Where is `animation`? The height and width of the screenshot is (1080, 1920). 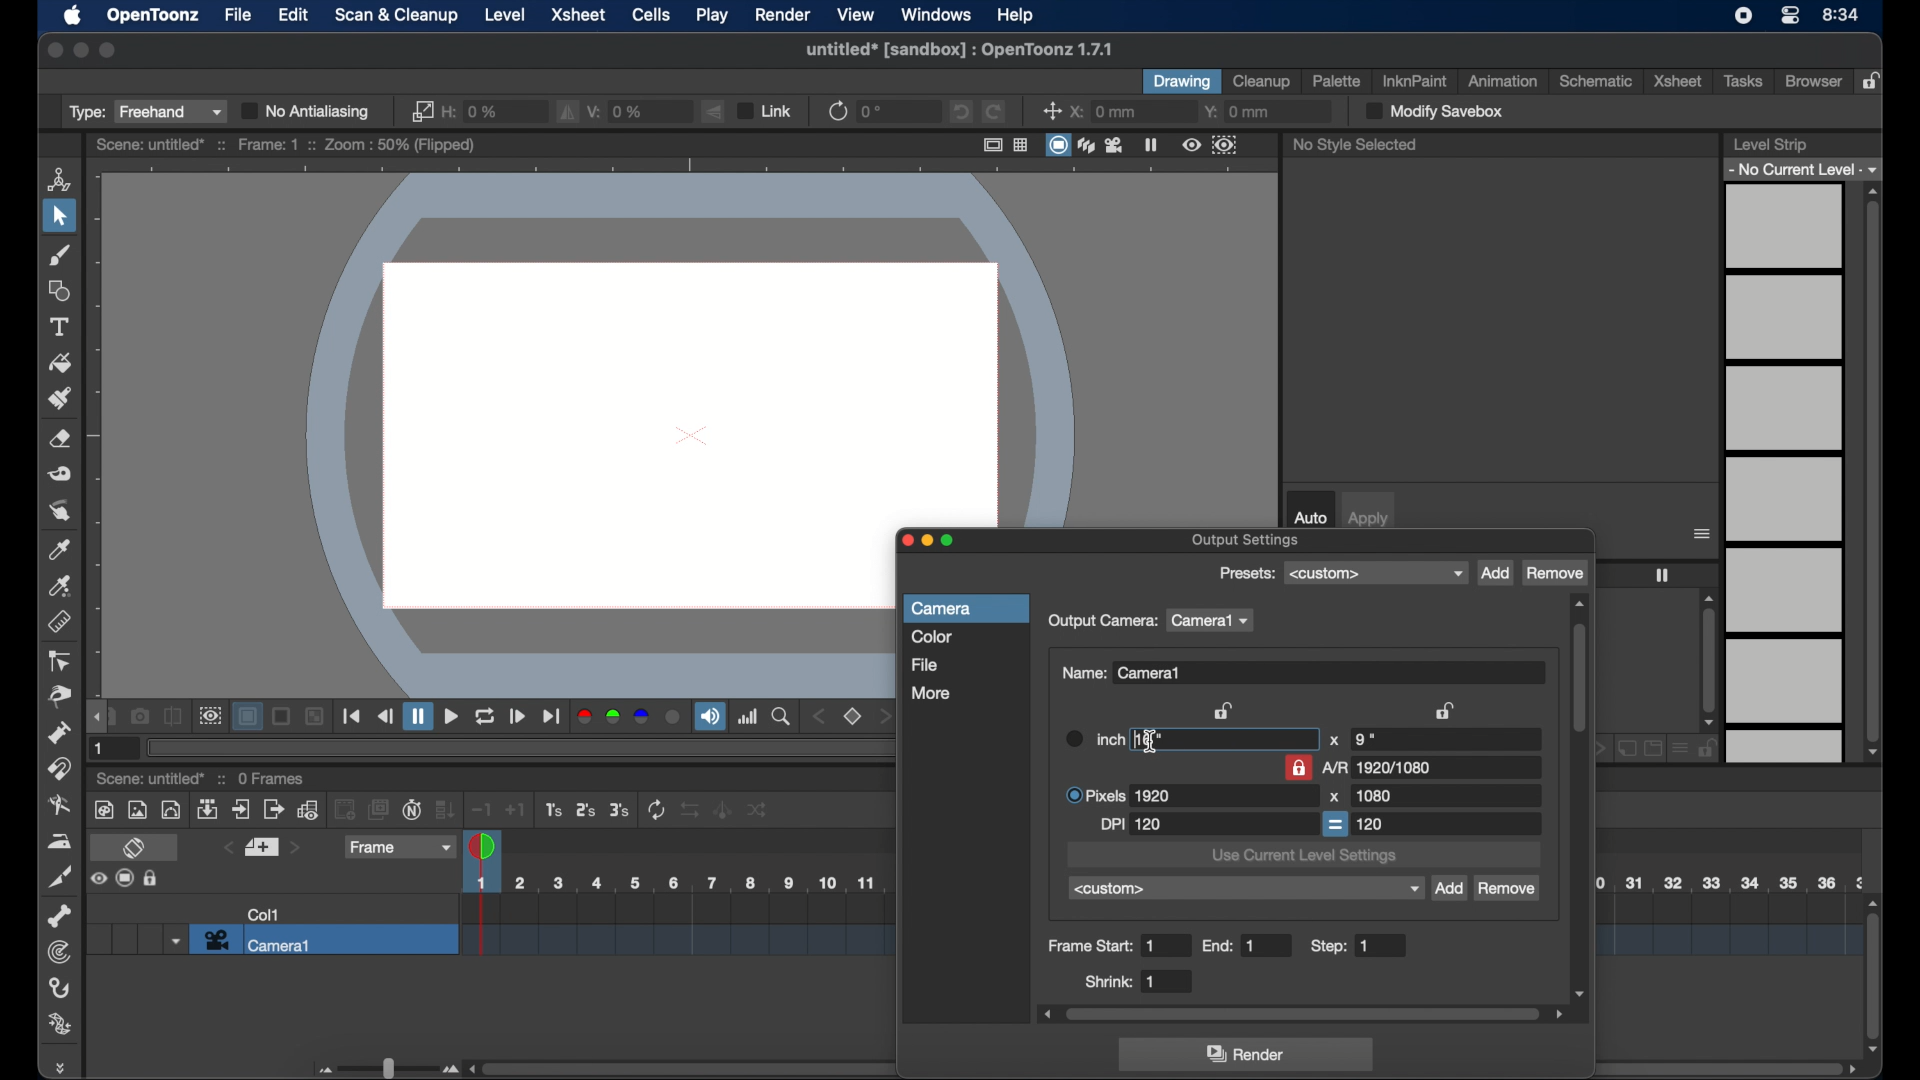
animation is located at coordinates (1501, 81).